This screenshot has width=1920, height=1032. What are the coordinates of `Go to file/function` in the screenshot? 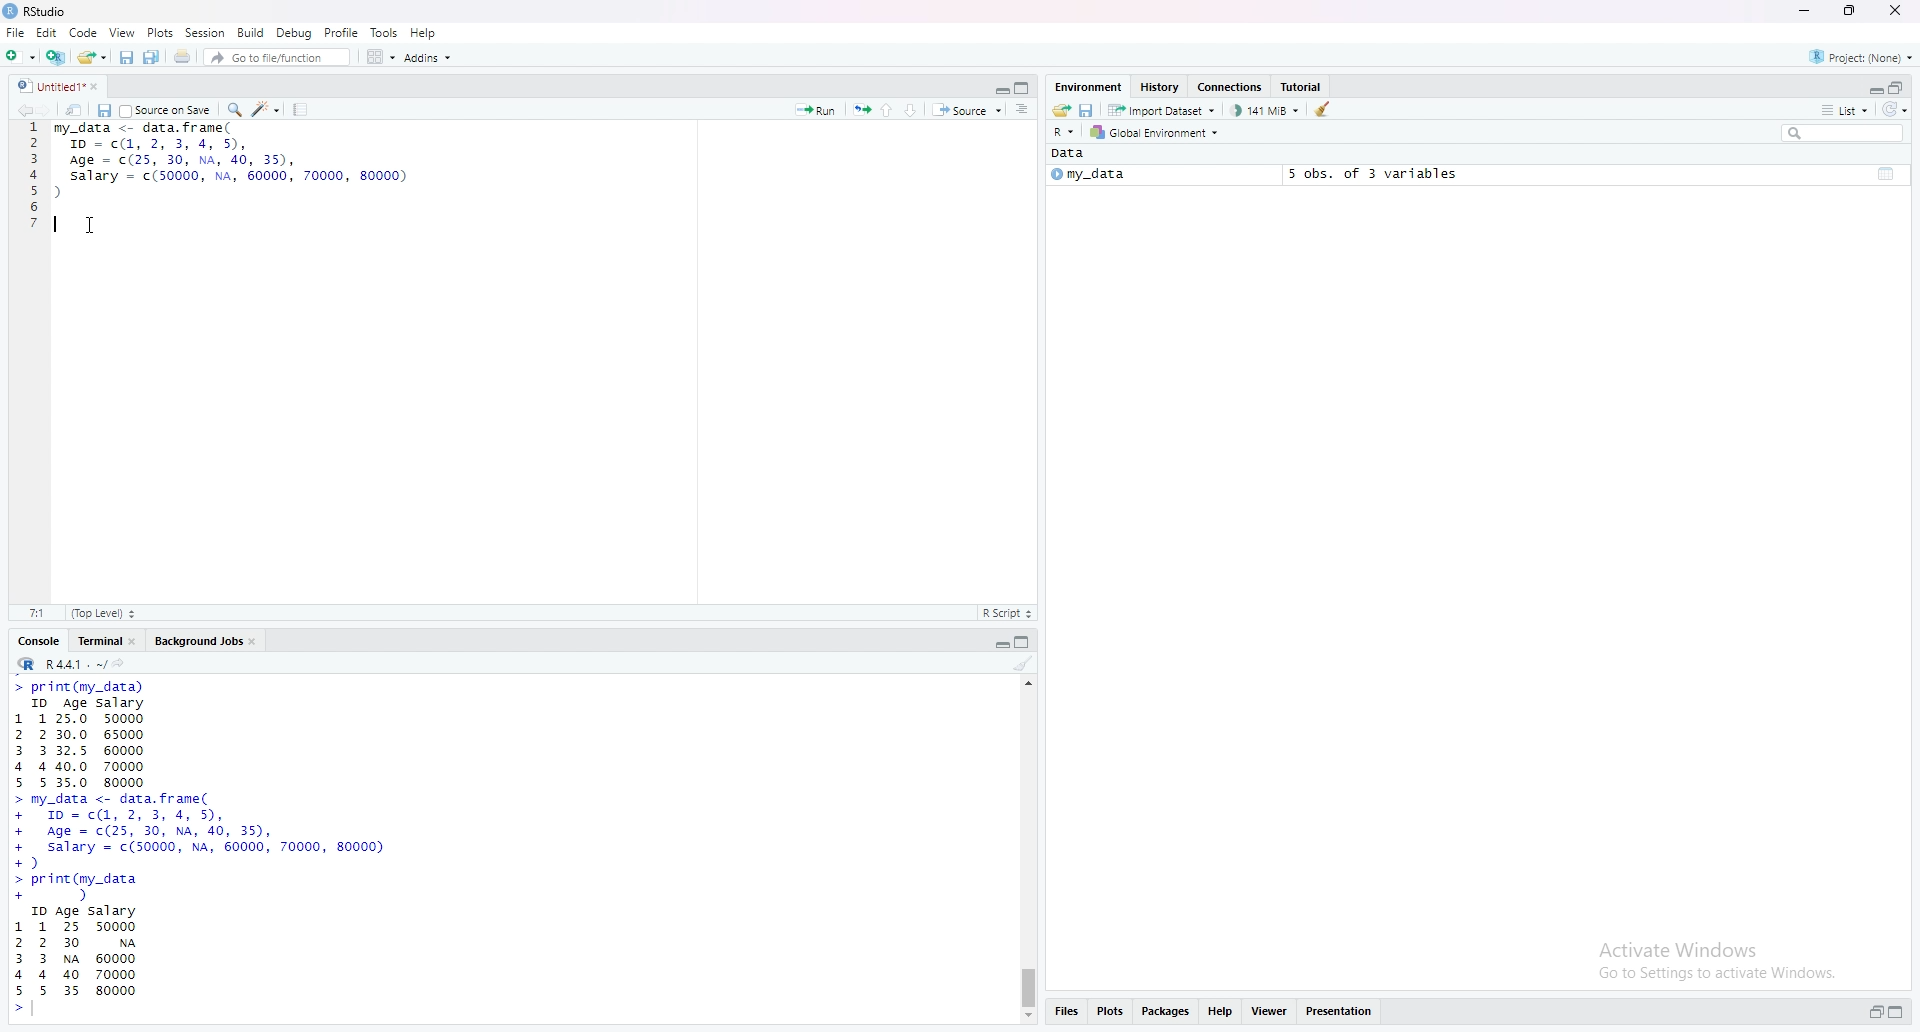 It's located at (278, 58).